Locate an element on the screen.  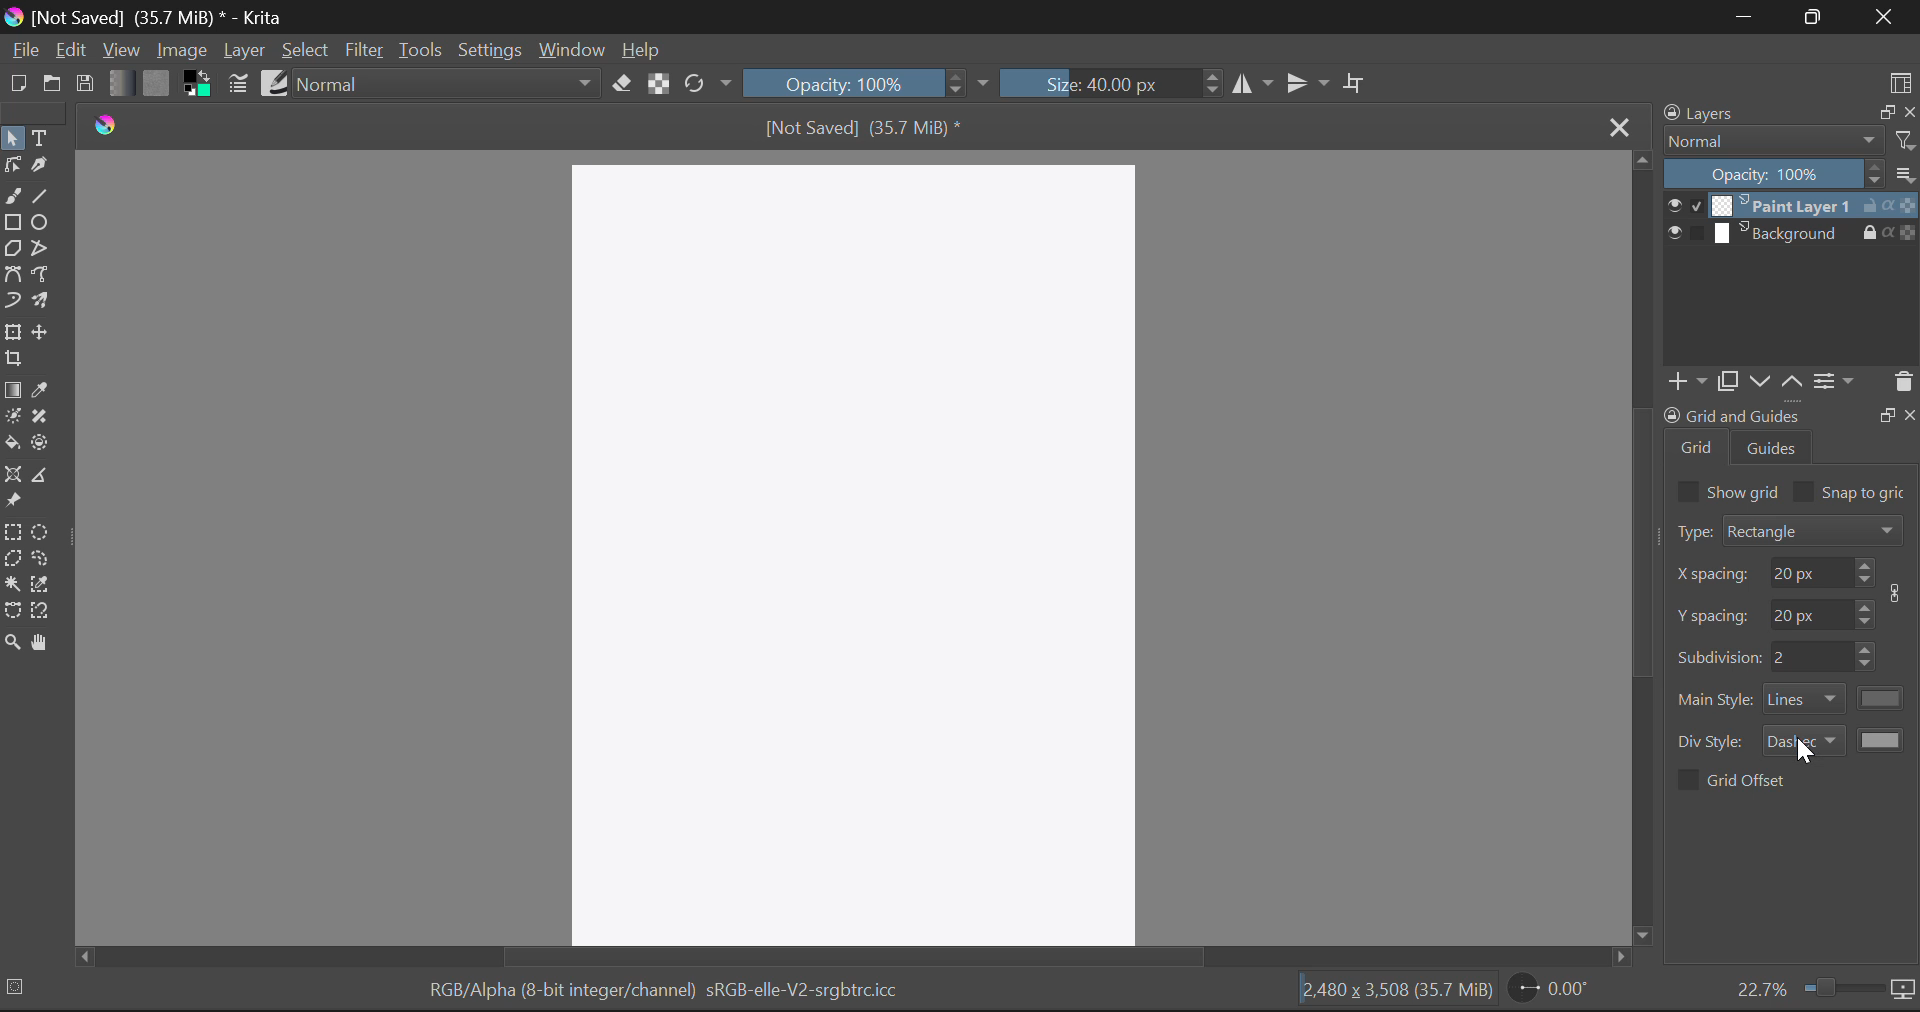
Scroll Bar is located at coordinates (841, 959).